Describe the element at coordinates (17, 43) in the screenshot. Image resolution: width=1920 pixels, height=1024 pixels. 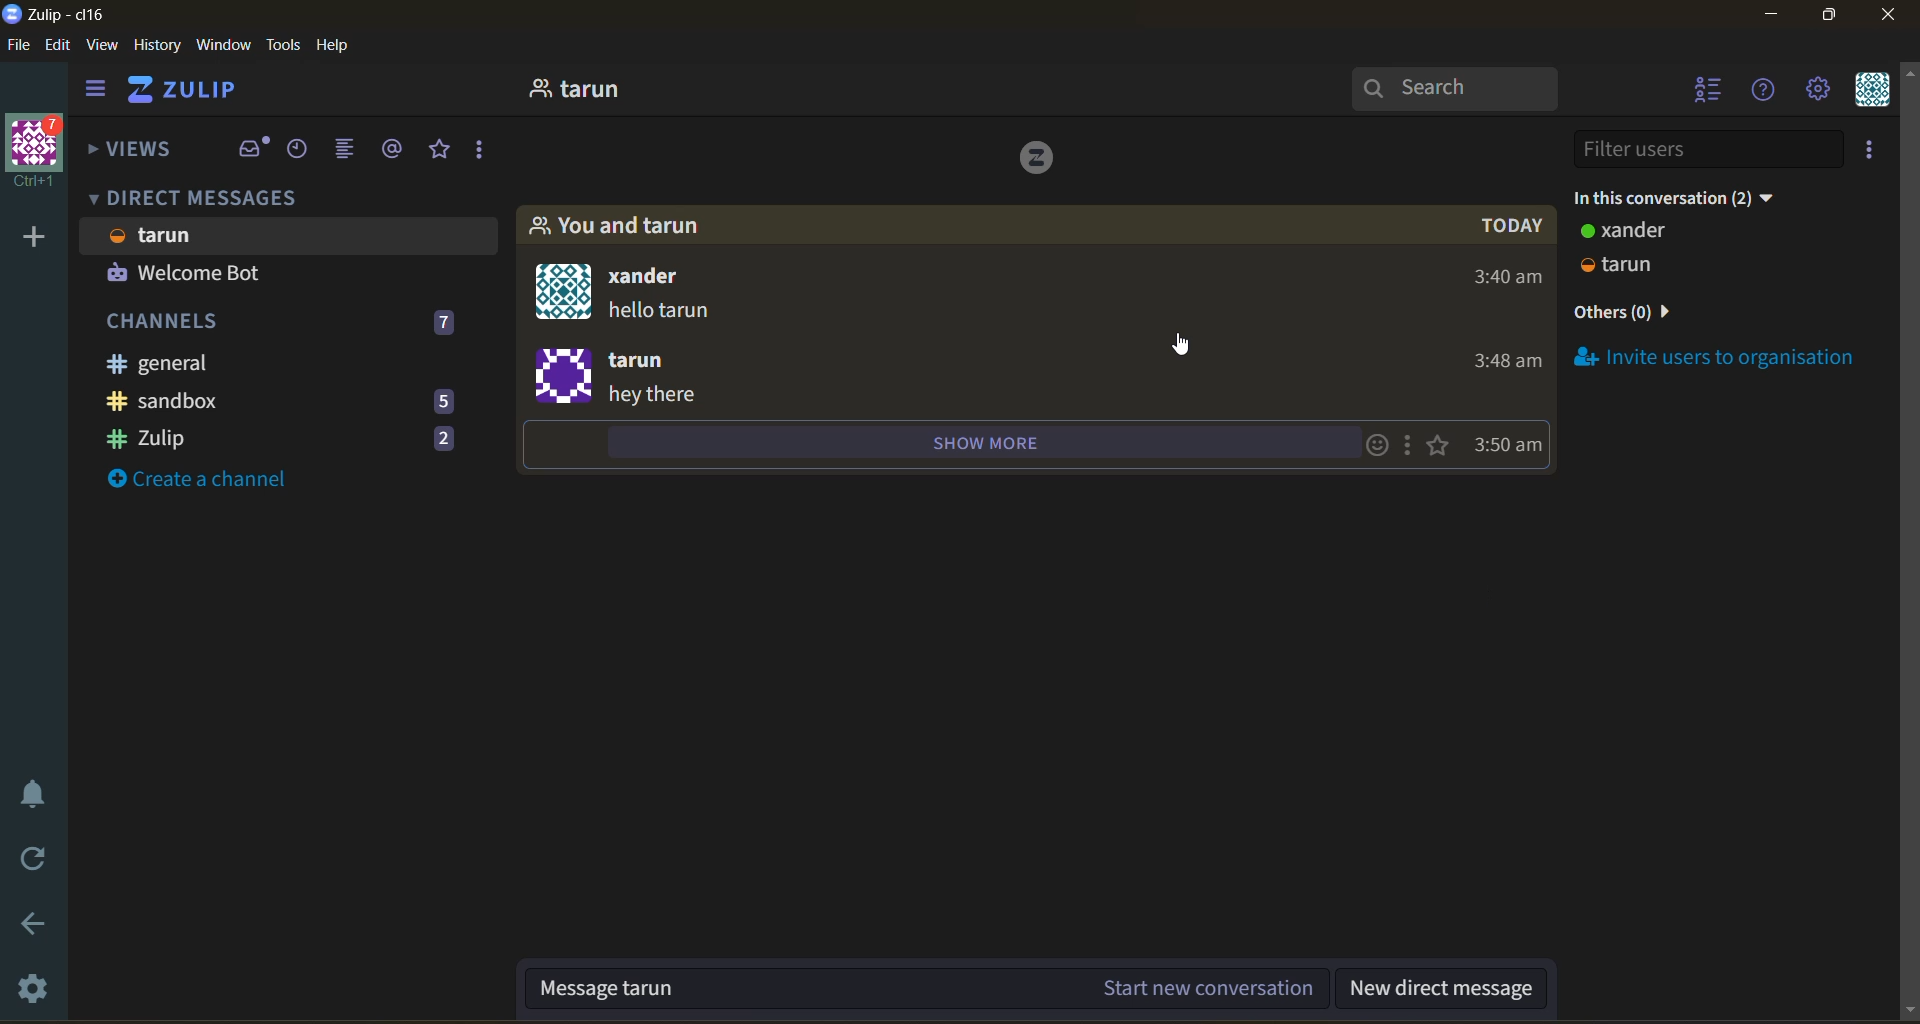
I see `file` at that location.